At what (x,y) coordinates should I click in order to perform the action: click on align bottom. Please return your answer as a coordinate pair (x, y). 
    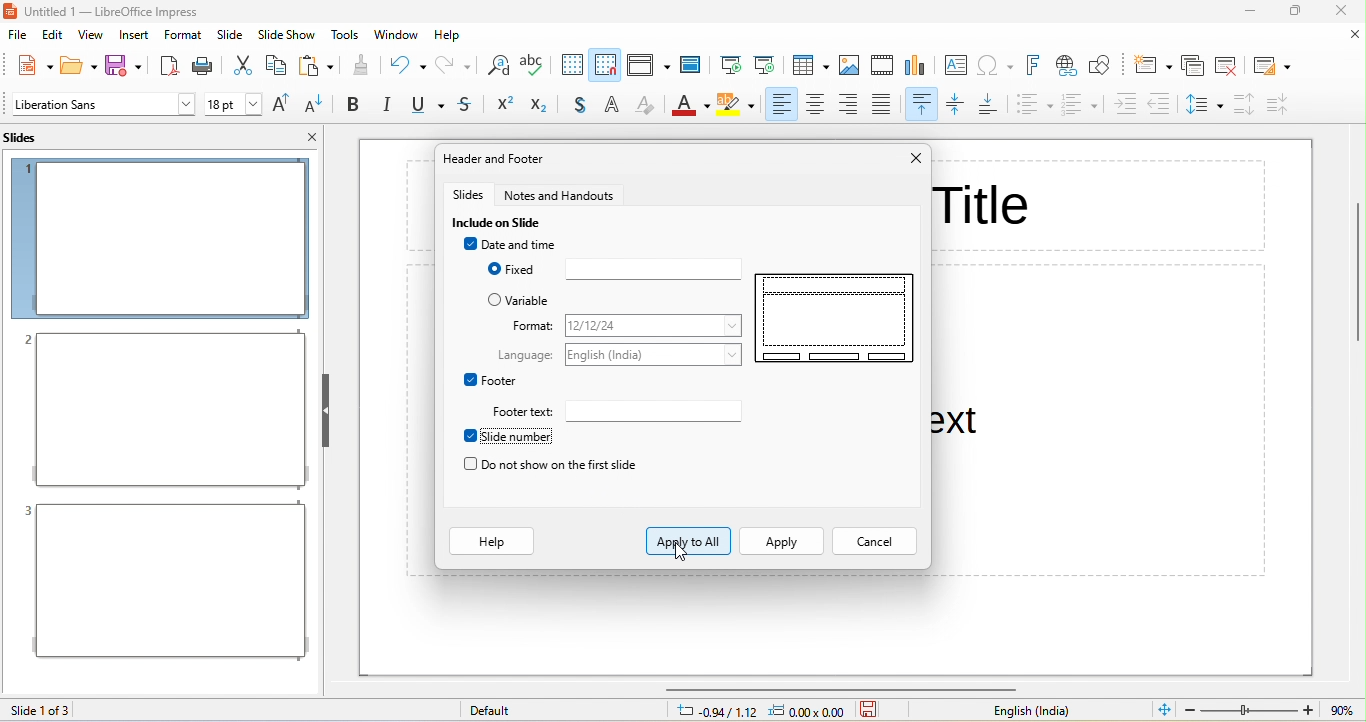
    Looking at the image, I should click on (992, 105).